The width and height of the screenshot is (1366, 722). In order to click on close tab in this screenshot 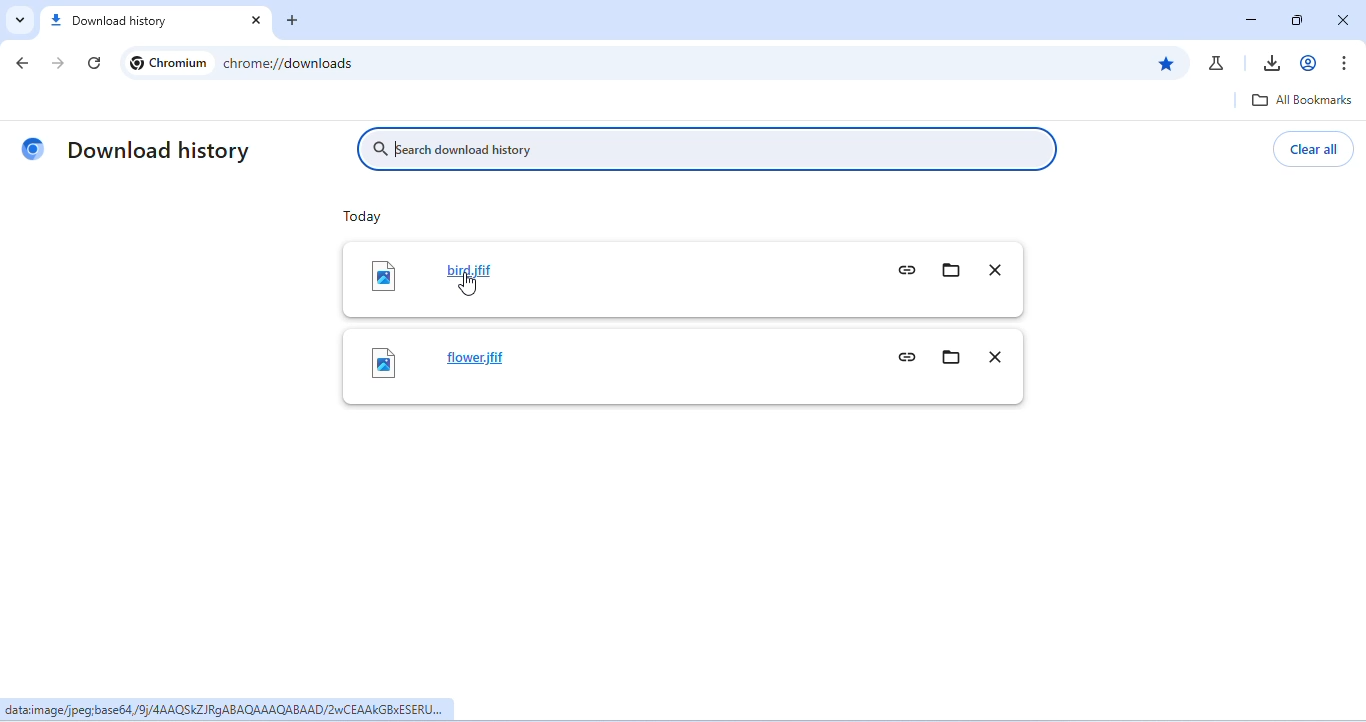, I will do `click(253, 21)`.